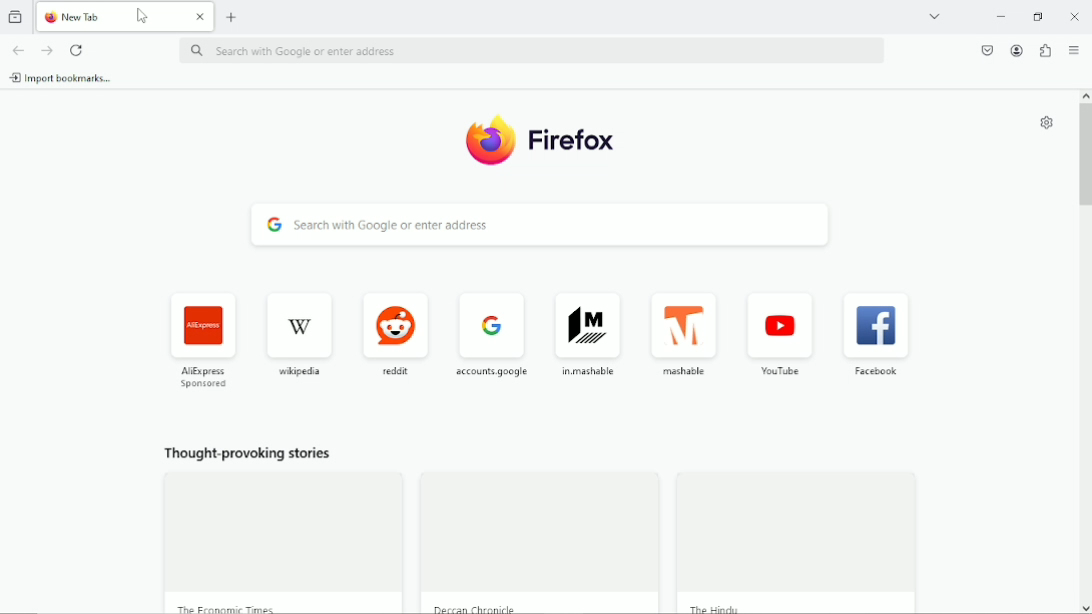 Image resolution: width=1092 pixels, height=614 pixels. Describe the element at coordinates (689, 336) in the screenshot. I see `mashable` at that location.